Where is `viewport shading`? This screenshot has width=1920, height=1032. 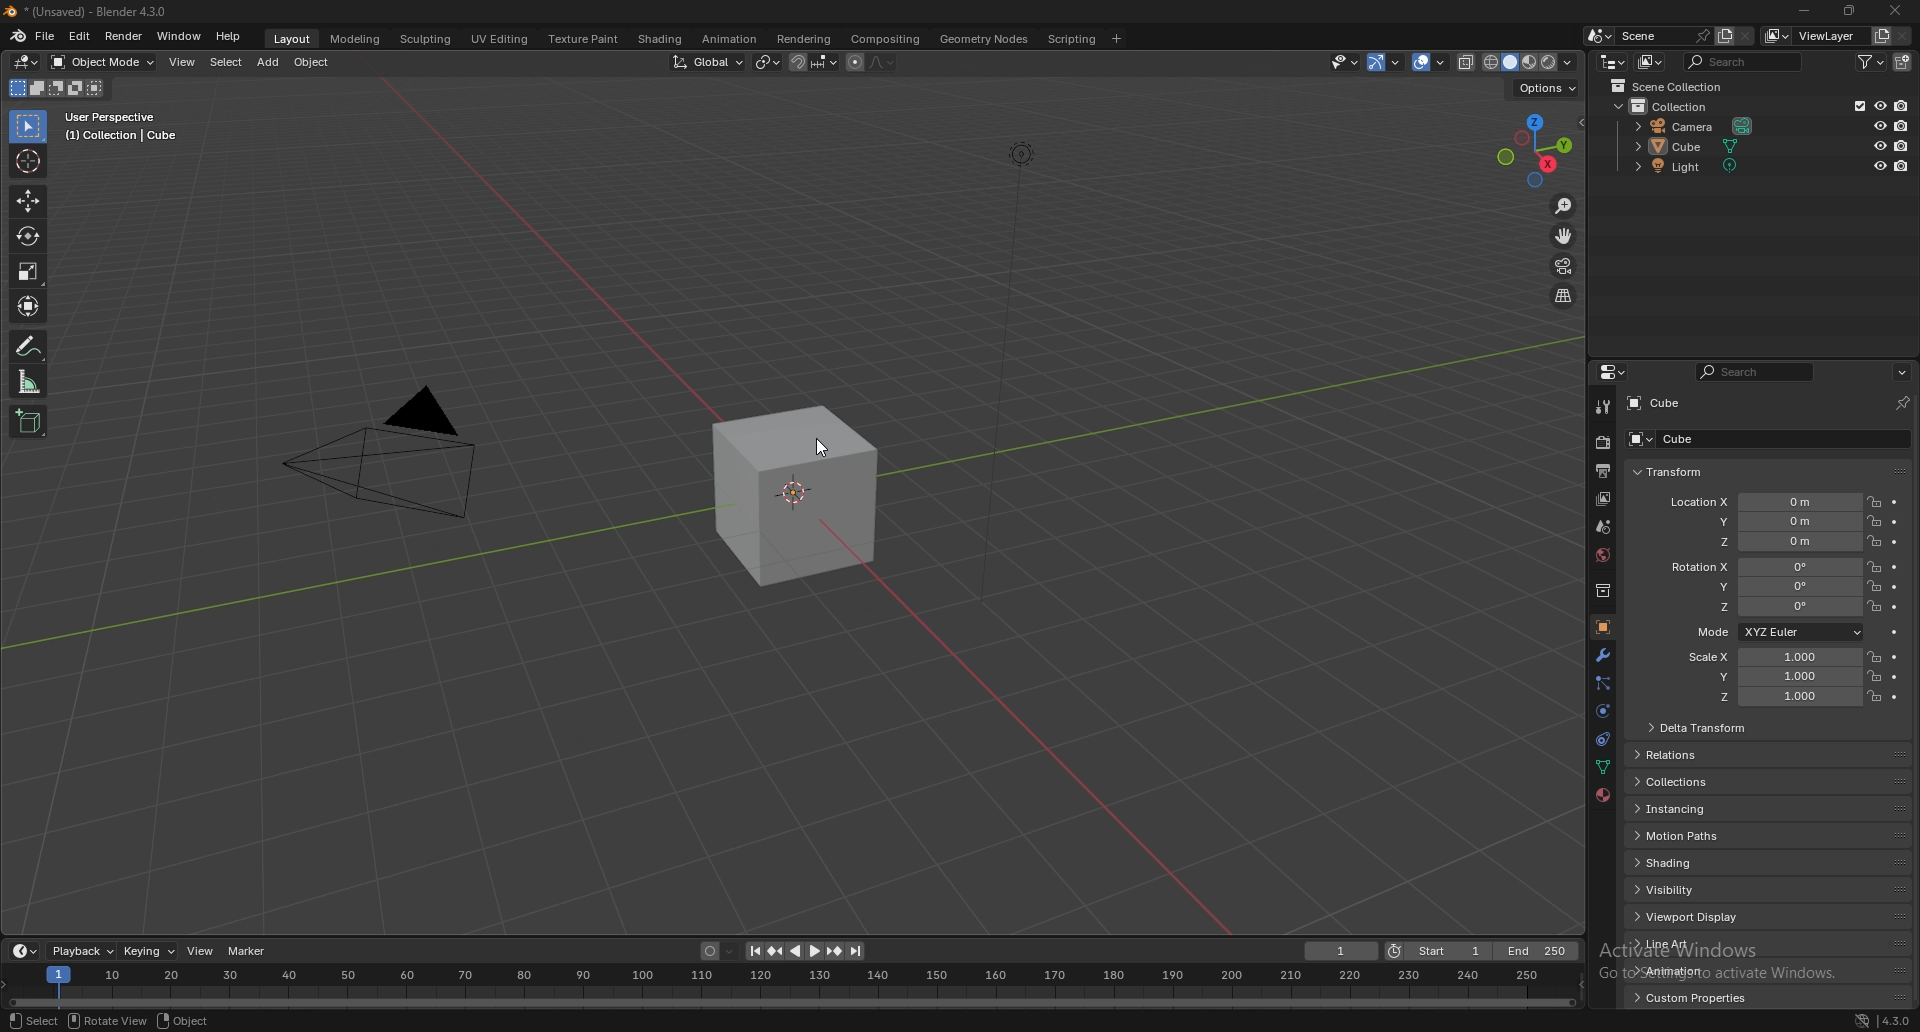 viewport shading is located at coordinates (1532, 62).